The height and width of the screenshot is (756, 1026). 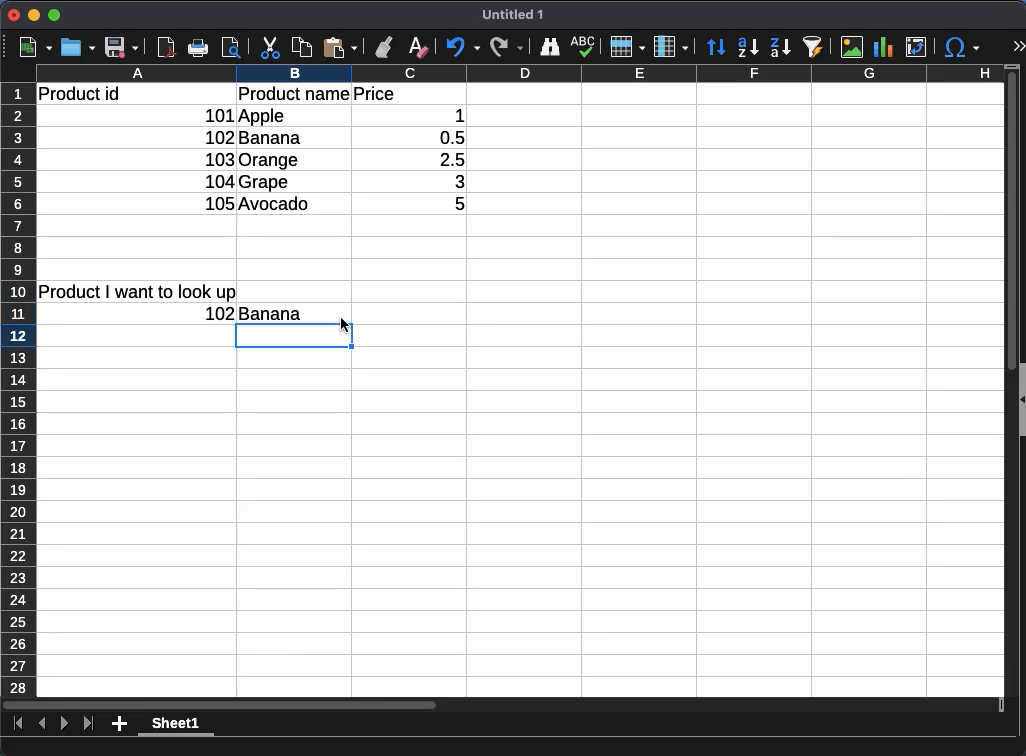 What do you see at coordinates (583, 46) in the screenshot?
I see `spell check` at bounding box center [583, 46].